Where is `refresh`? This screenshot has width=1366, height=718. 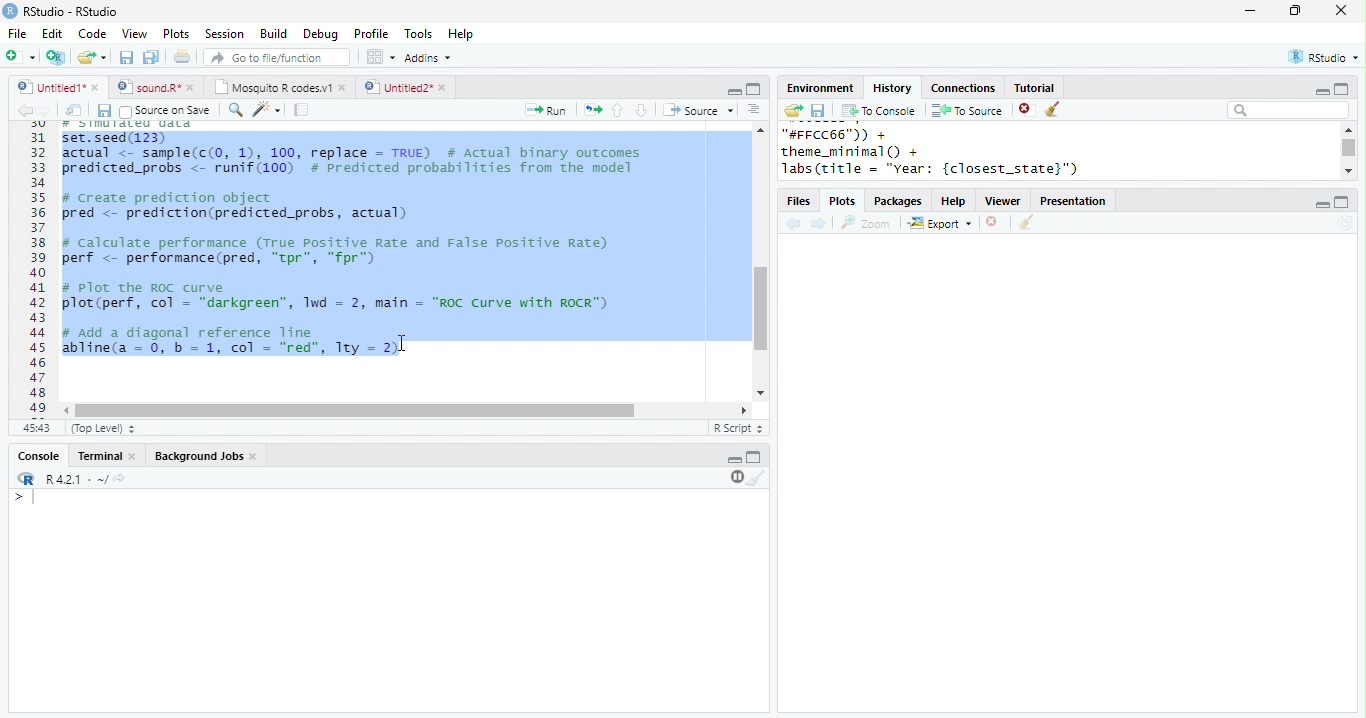
refresh is located at coordinates (1345, 223).